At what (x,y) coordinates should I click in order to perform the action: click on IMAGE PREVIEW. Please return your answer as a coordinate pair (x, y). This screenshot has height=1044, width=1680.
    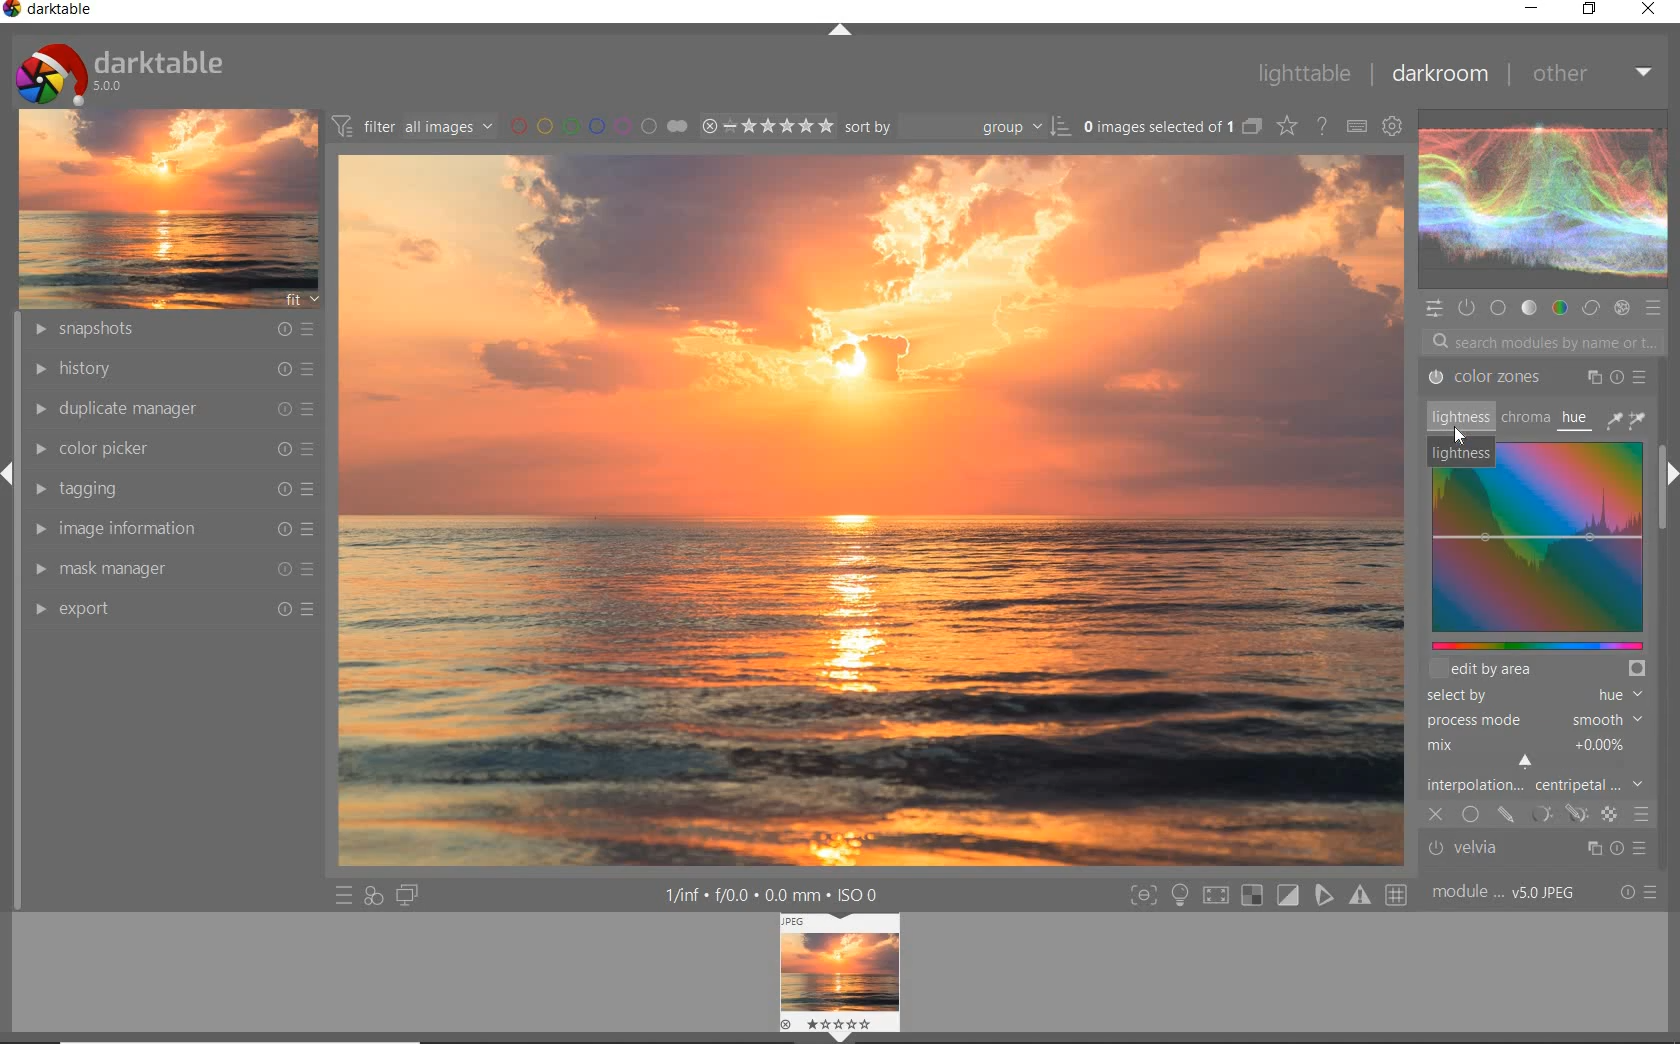
    Looking at the image, I should click on (840, 979).